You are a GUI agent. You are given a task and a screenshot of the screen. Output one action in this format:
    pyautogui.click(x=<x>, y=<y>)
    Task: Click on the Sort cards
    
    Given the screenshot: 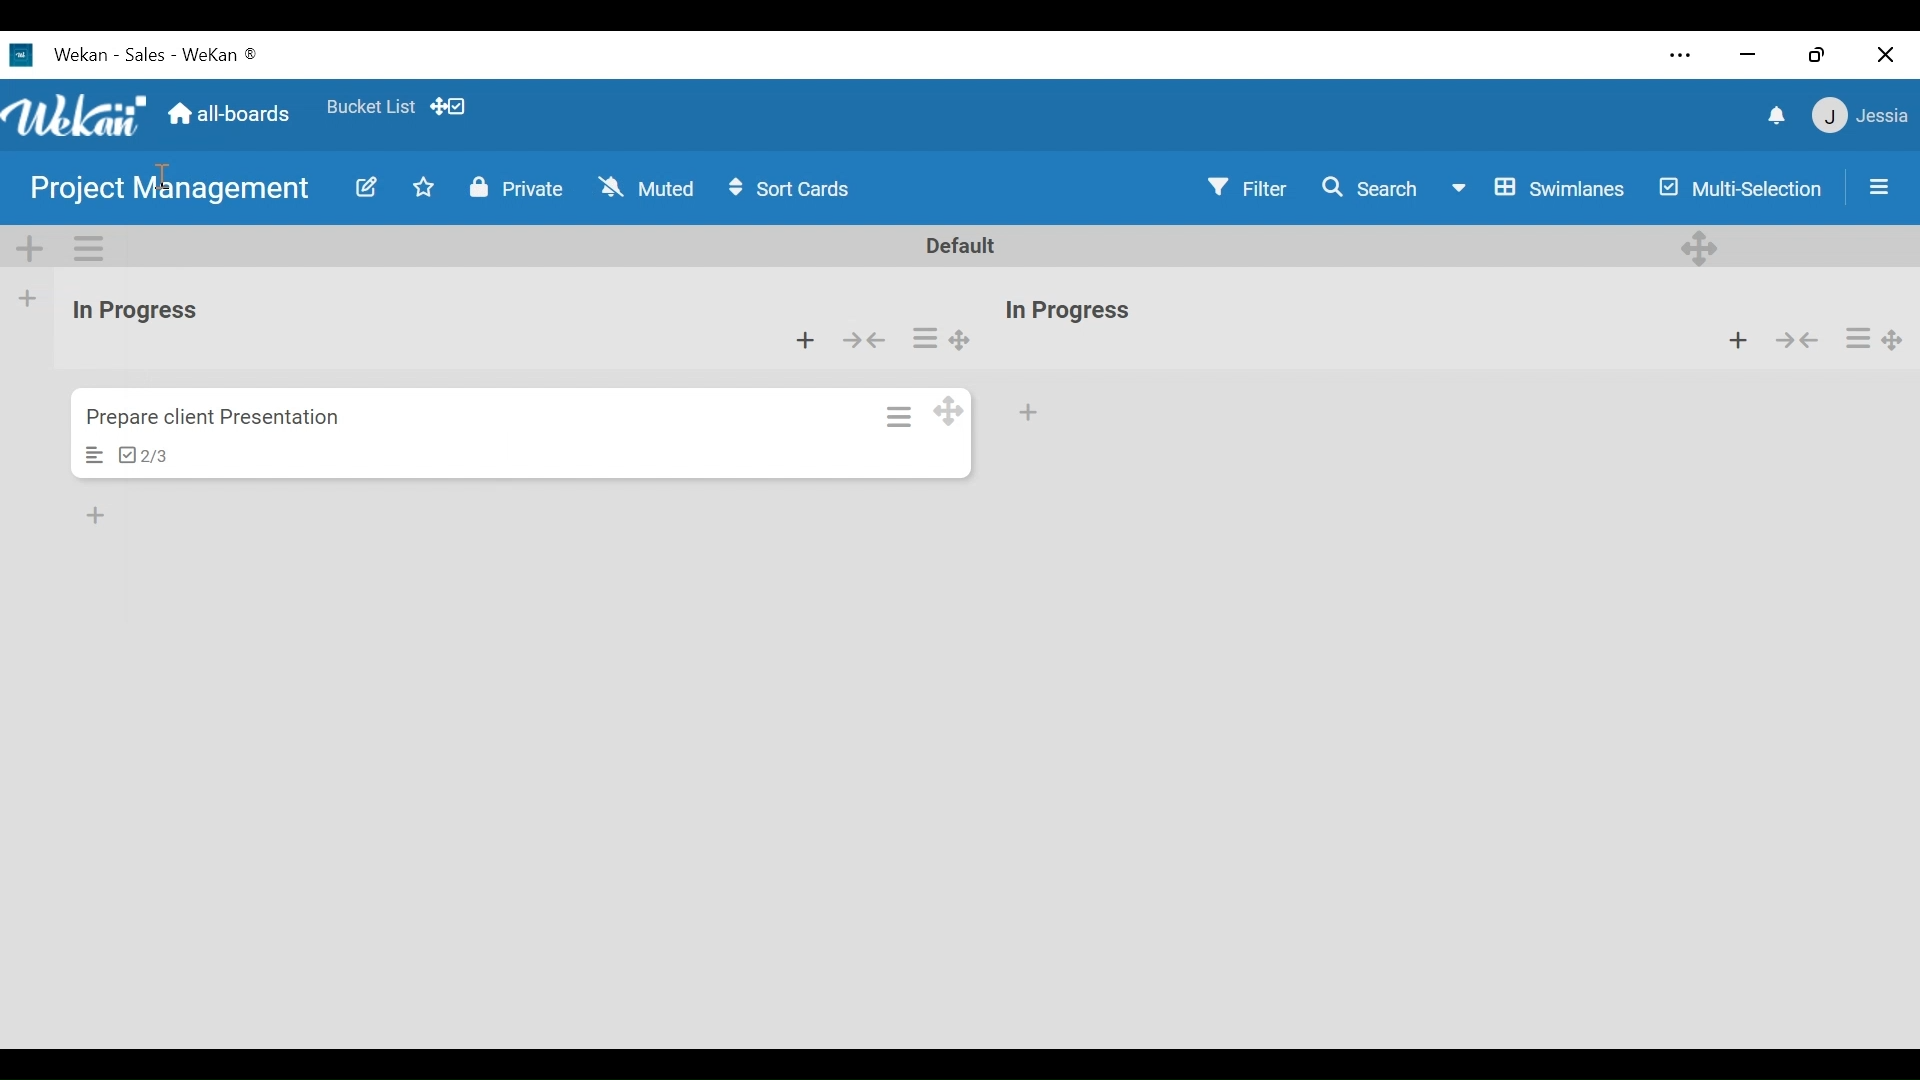 What is the action you would take?
    pyautogui.click(x=789, y=188)
    